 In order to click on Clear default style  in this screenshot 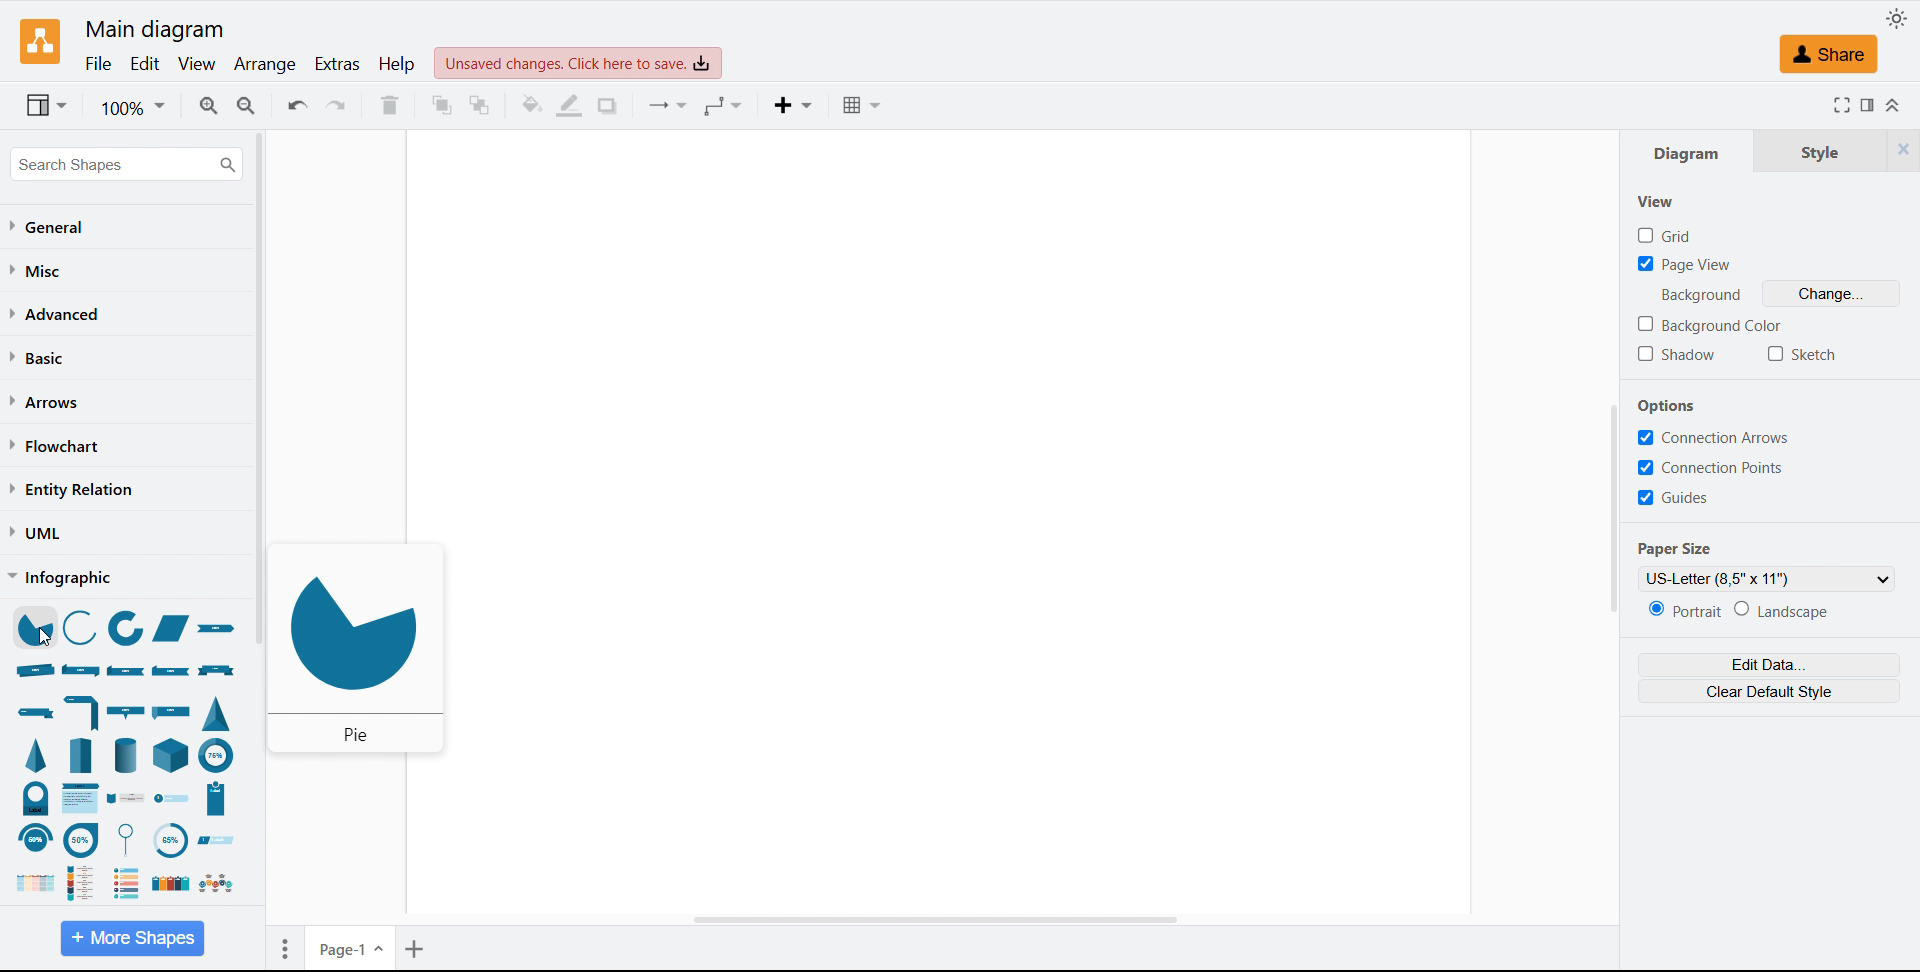, I will do `click(1769, 691)`.